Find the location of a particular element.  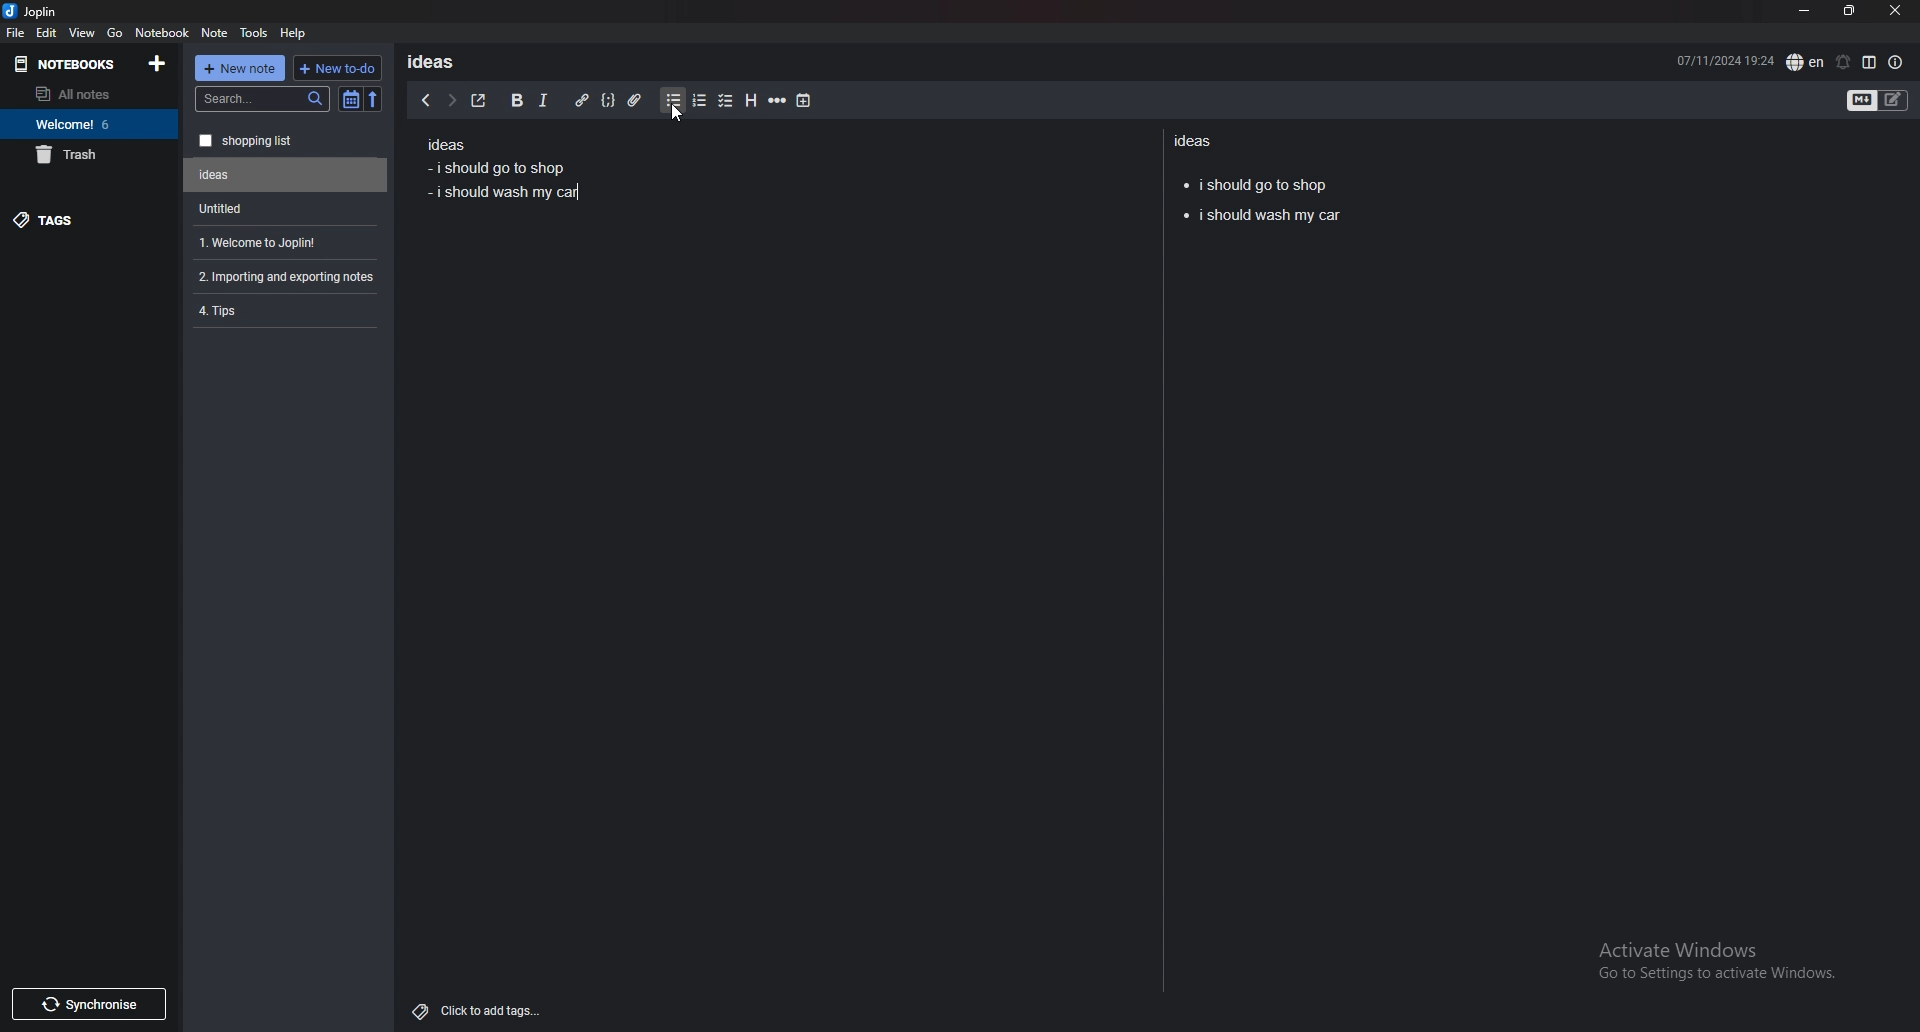

i should go to shop is located at coordinates (1256, 182).